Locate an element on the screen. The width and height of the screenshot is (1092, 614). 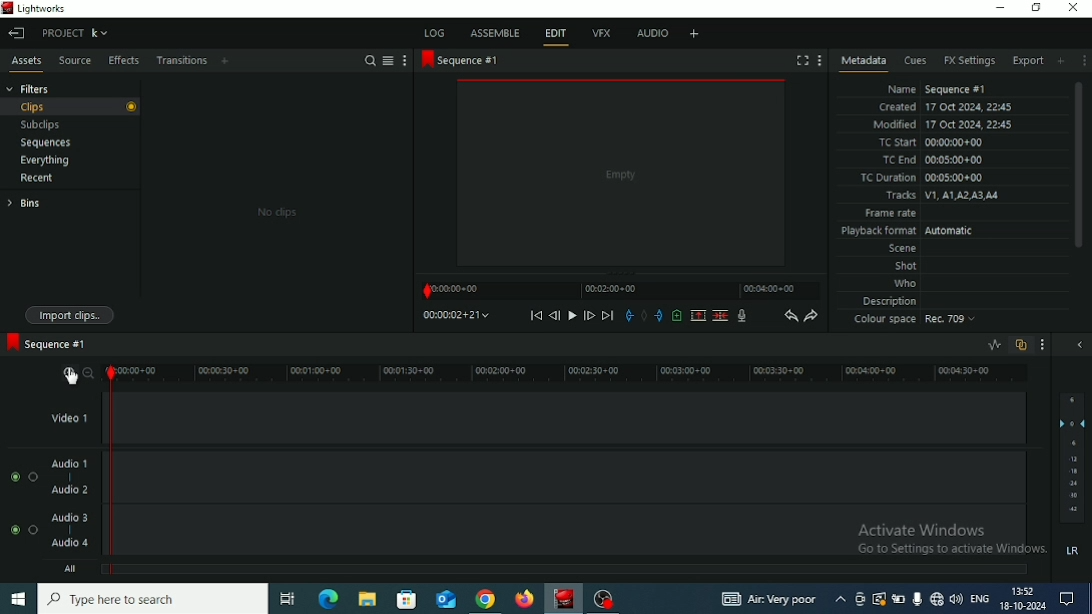
Add, remove and create layouts is located at coordinates (695, 33).